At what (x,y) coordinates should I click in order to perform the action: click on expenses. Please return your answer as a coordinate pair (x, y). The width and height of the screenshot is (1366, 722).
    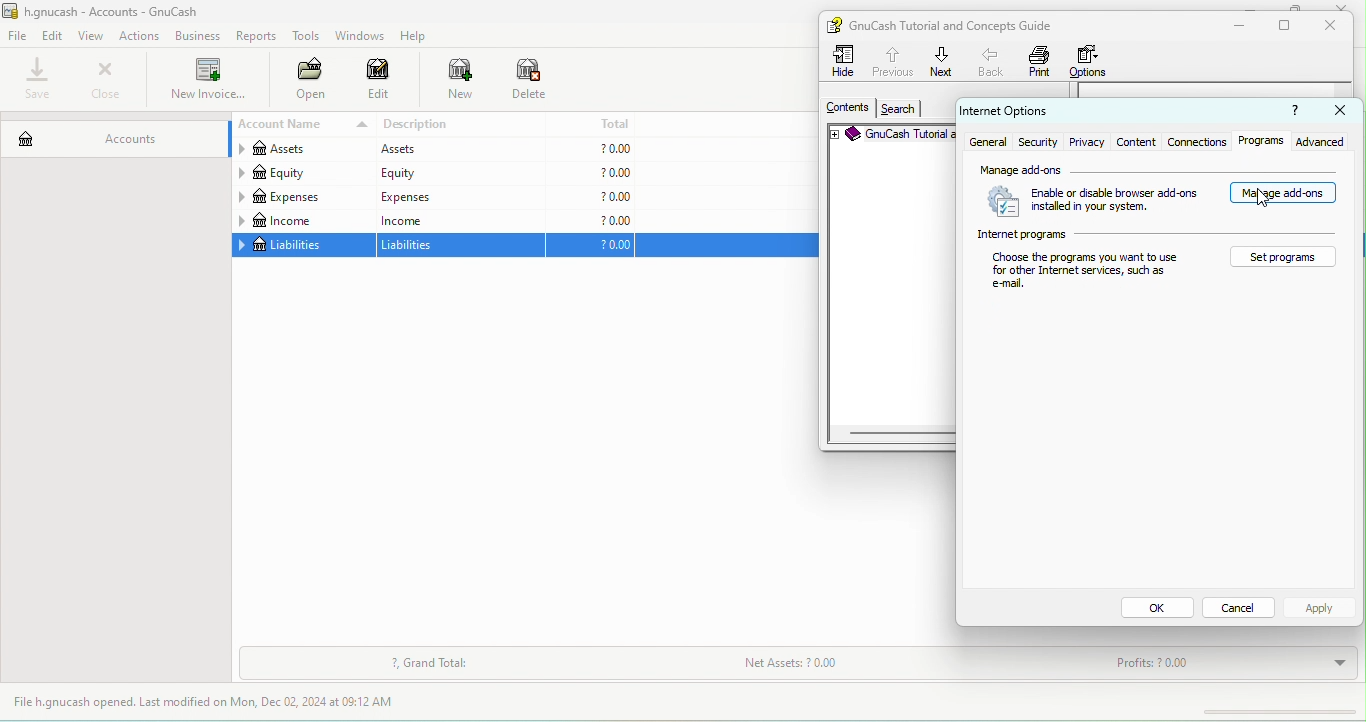
    Looking at the image, I should click on (302, 197).